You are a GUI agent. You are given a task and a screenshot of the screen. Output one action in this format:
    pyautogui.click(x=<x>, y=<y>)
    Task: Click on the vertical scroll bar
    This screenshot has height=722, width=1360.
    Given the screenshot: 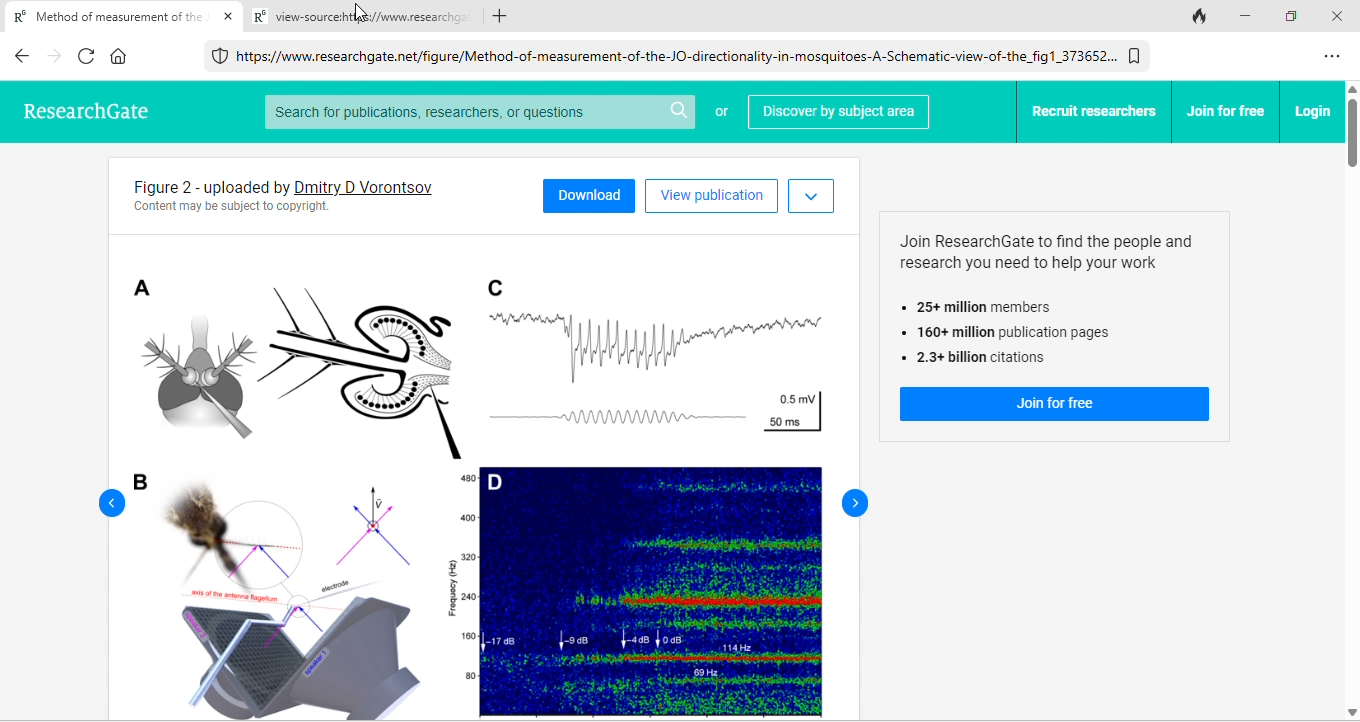 What is the action you would take?
    pyautogui.click(x=1352, y=135)
    